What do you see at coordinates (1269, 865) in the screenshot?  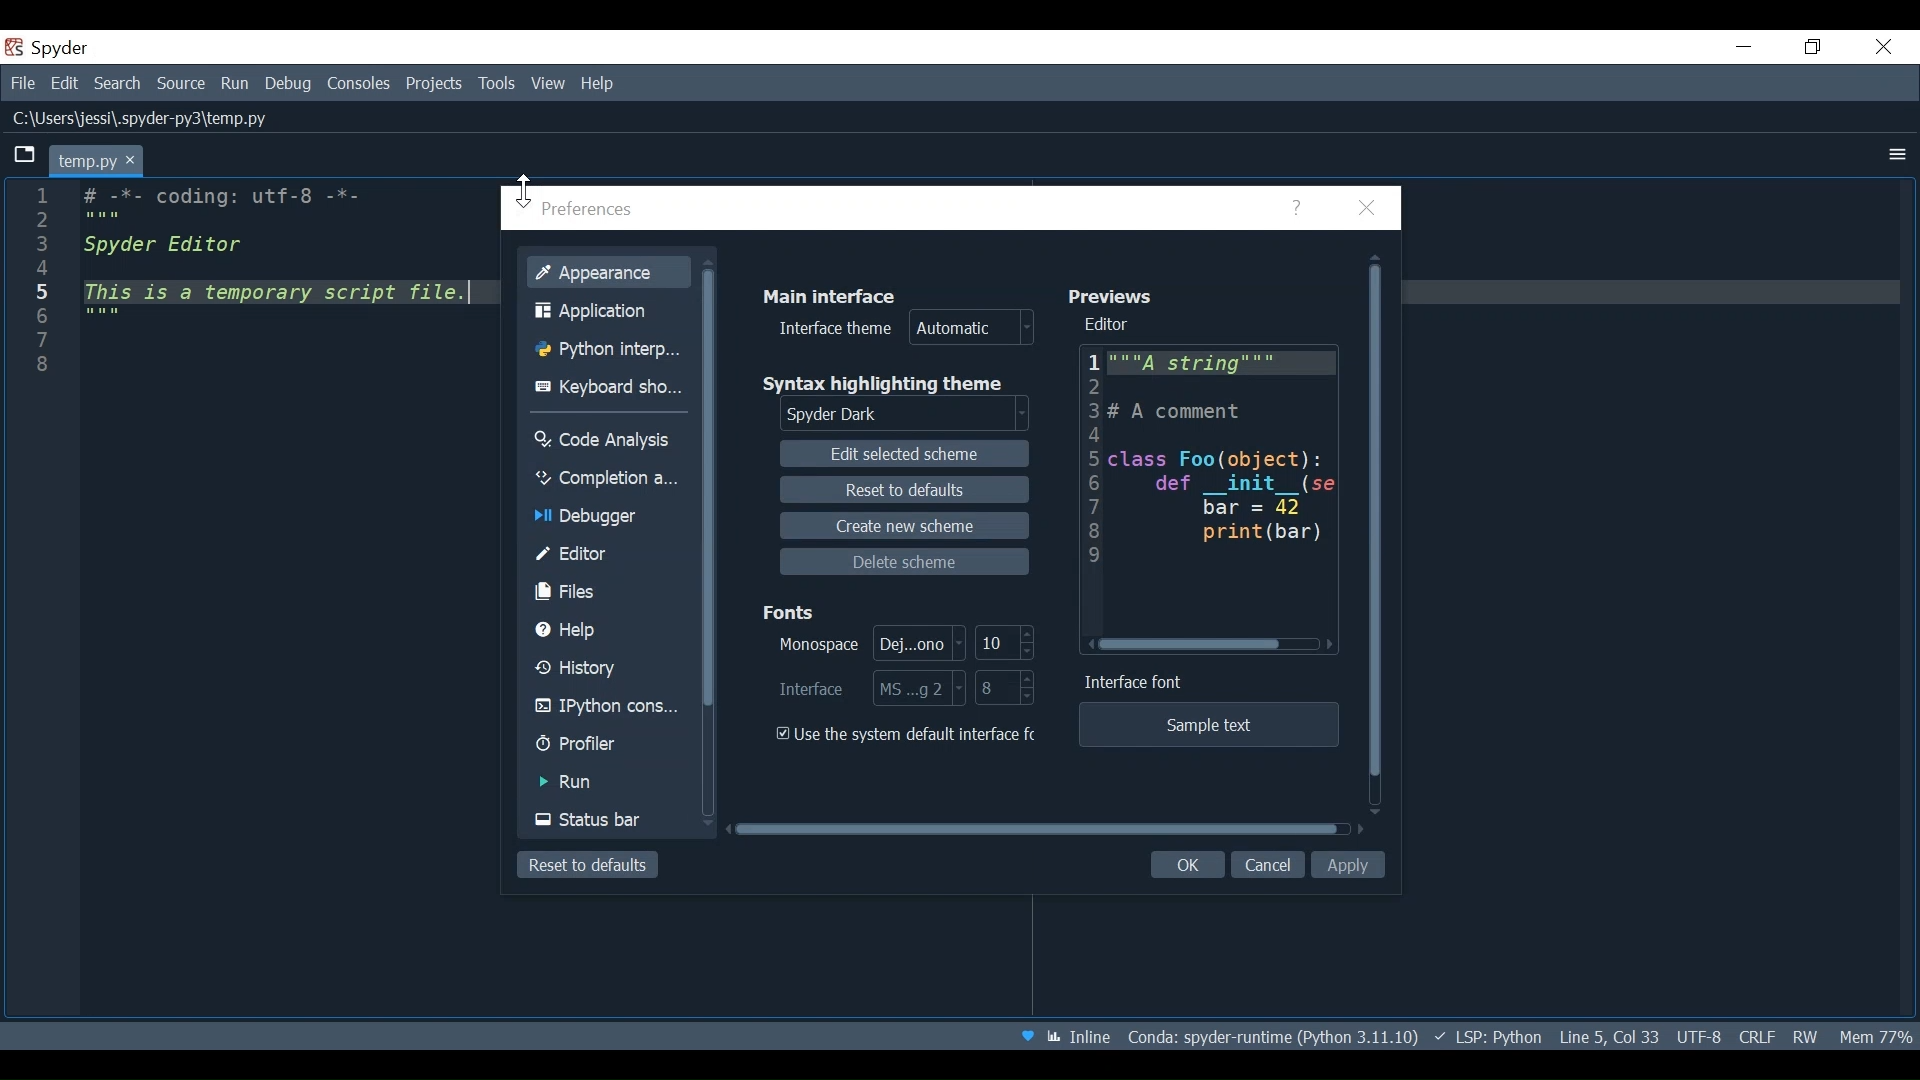 I see `Cancel` at bounding box center [1269, 865].